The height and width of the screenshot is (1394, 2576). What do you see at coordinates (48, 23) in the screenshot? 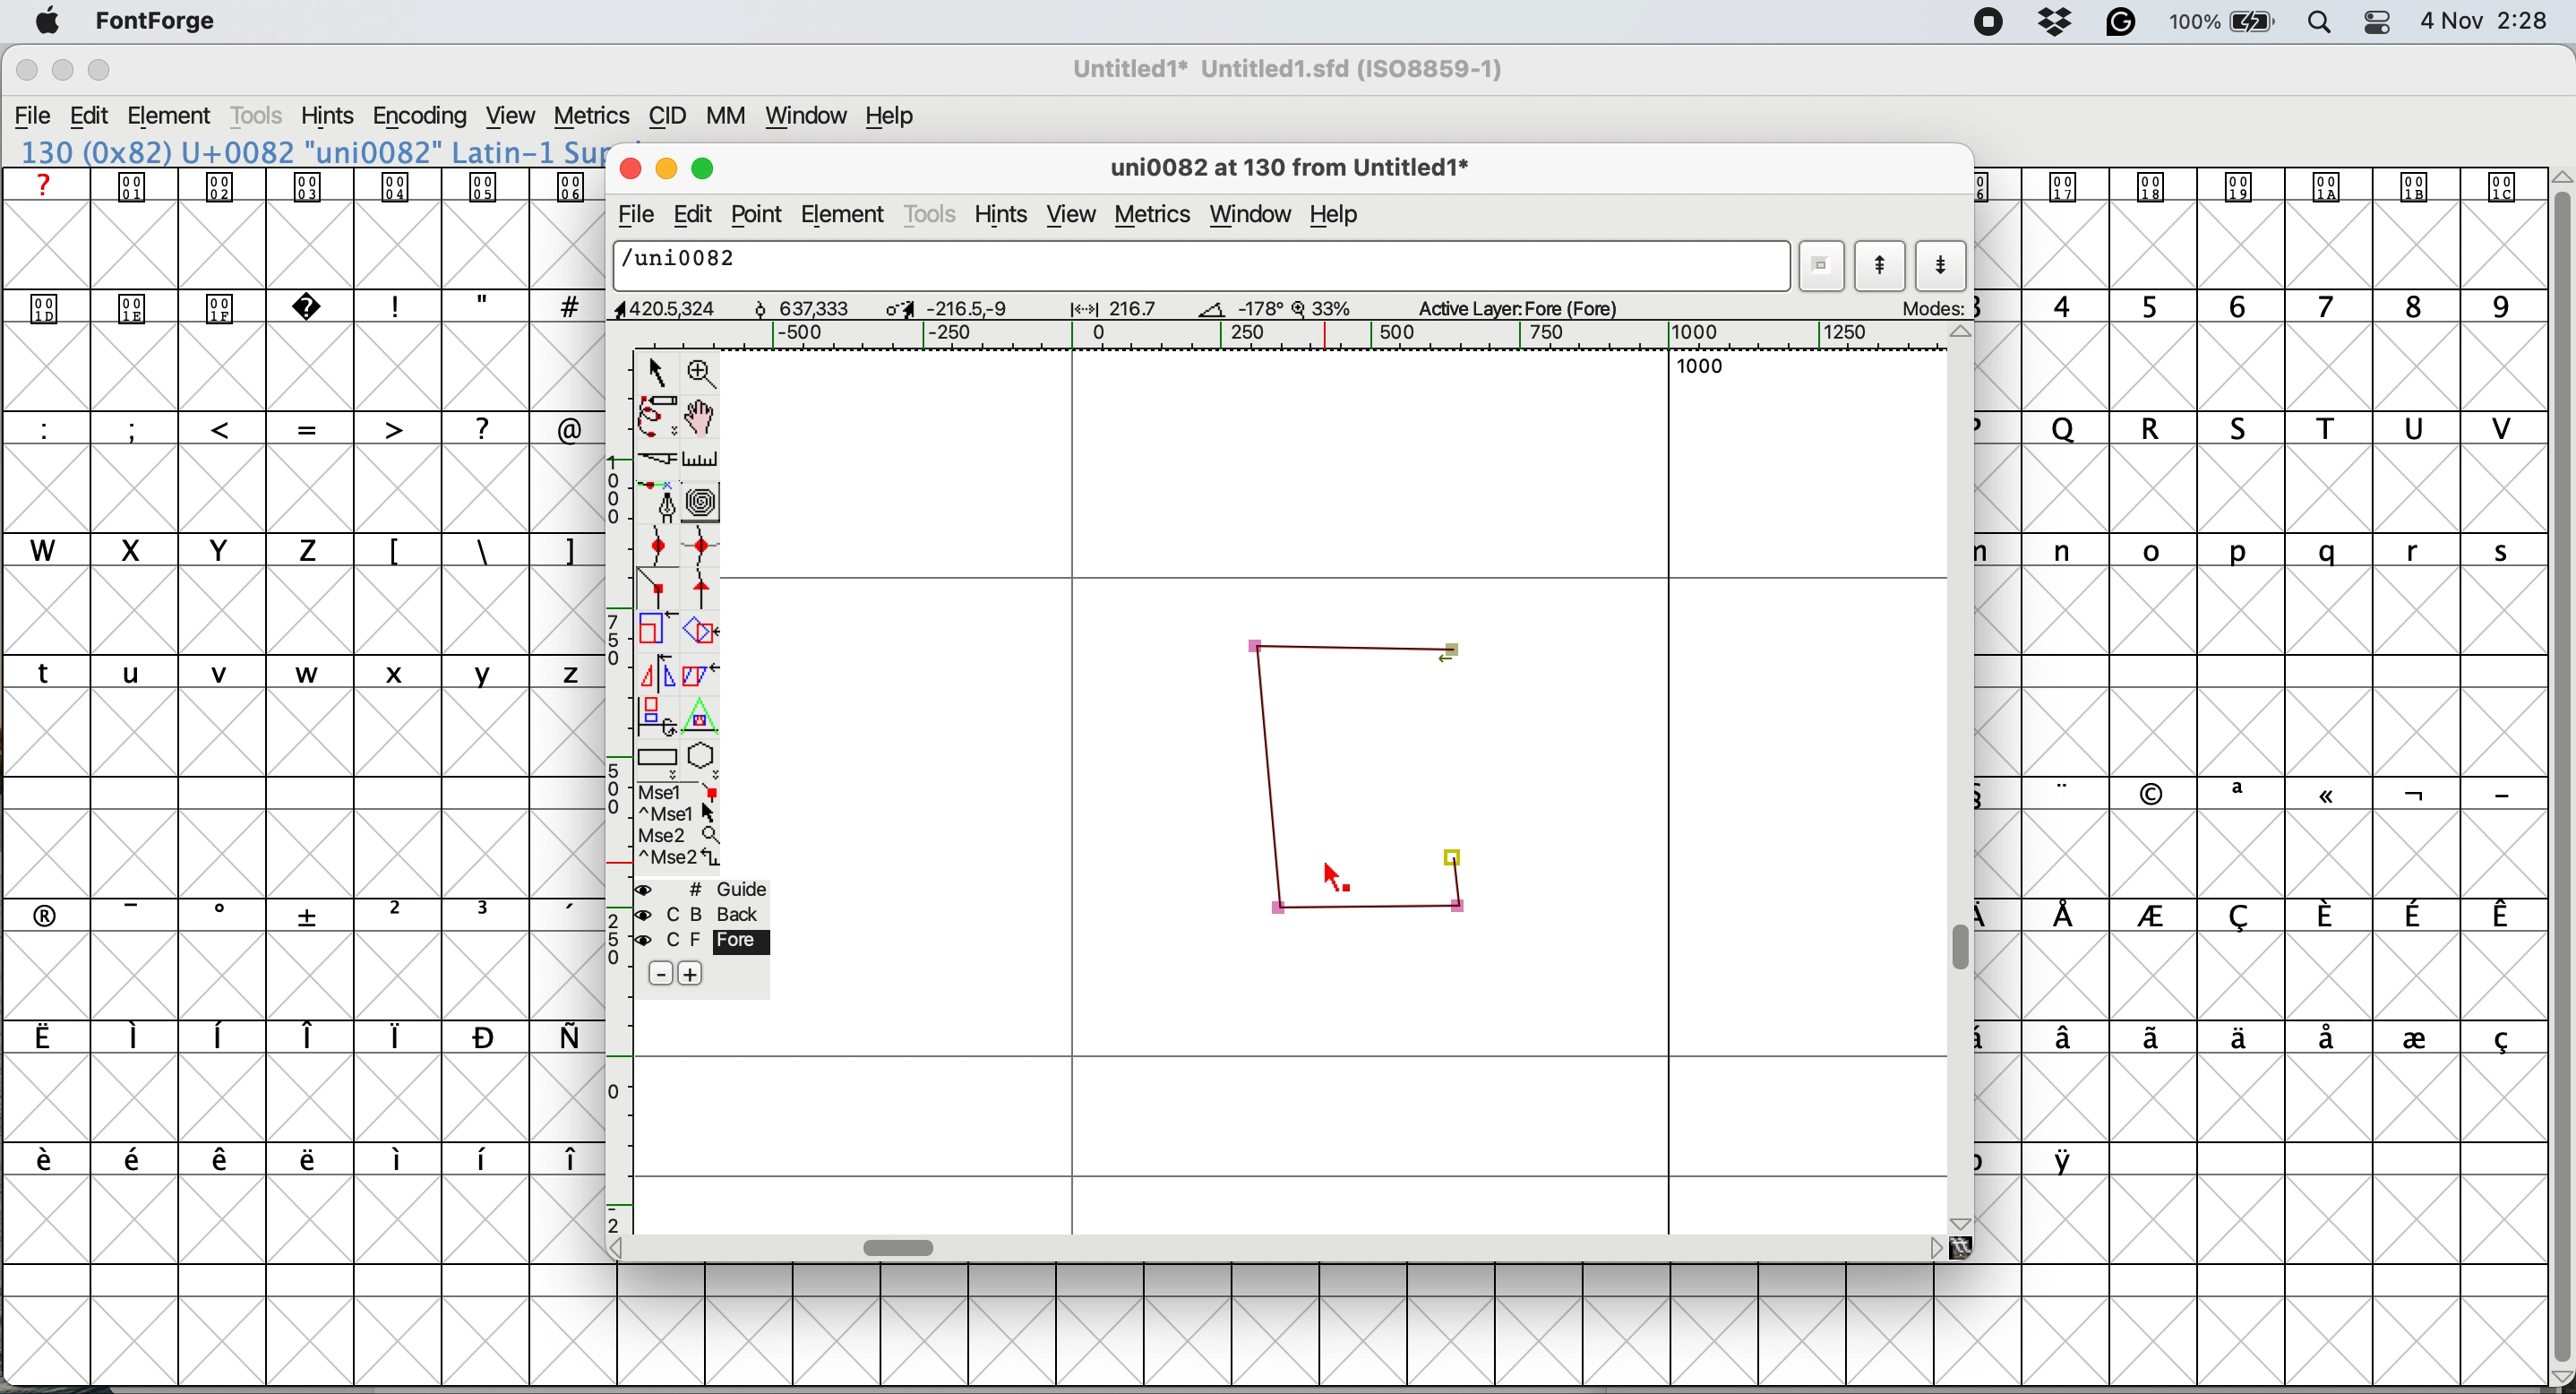
I see `system logo` at bounding box center [48, 23].